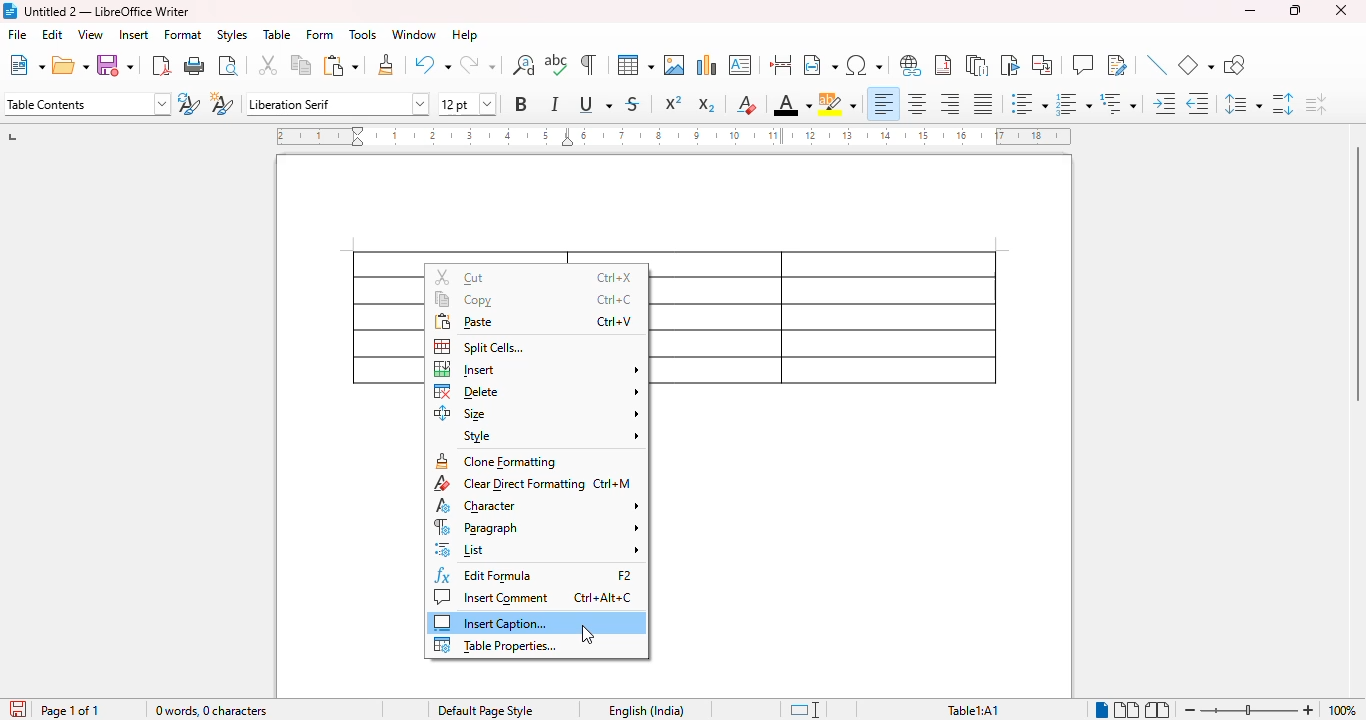 Image resolution: width=1366 pixels, height=720 pixels. I want to click on toggle formatting marks , so click(588, 64).